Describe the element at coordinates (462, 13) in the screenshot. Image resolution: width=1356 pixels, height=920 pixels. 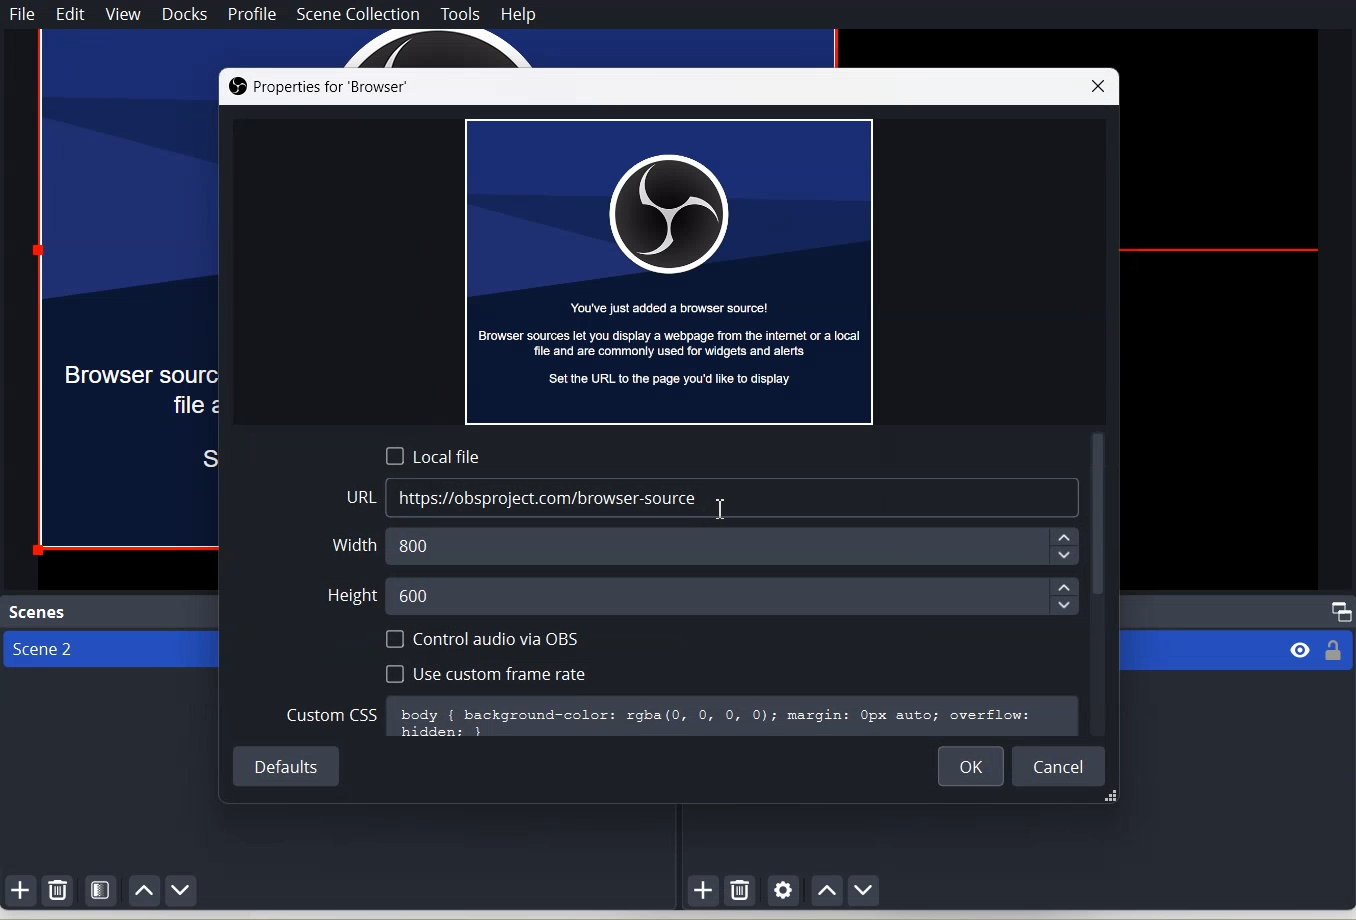
I see `Tools` at that location.